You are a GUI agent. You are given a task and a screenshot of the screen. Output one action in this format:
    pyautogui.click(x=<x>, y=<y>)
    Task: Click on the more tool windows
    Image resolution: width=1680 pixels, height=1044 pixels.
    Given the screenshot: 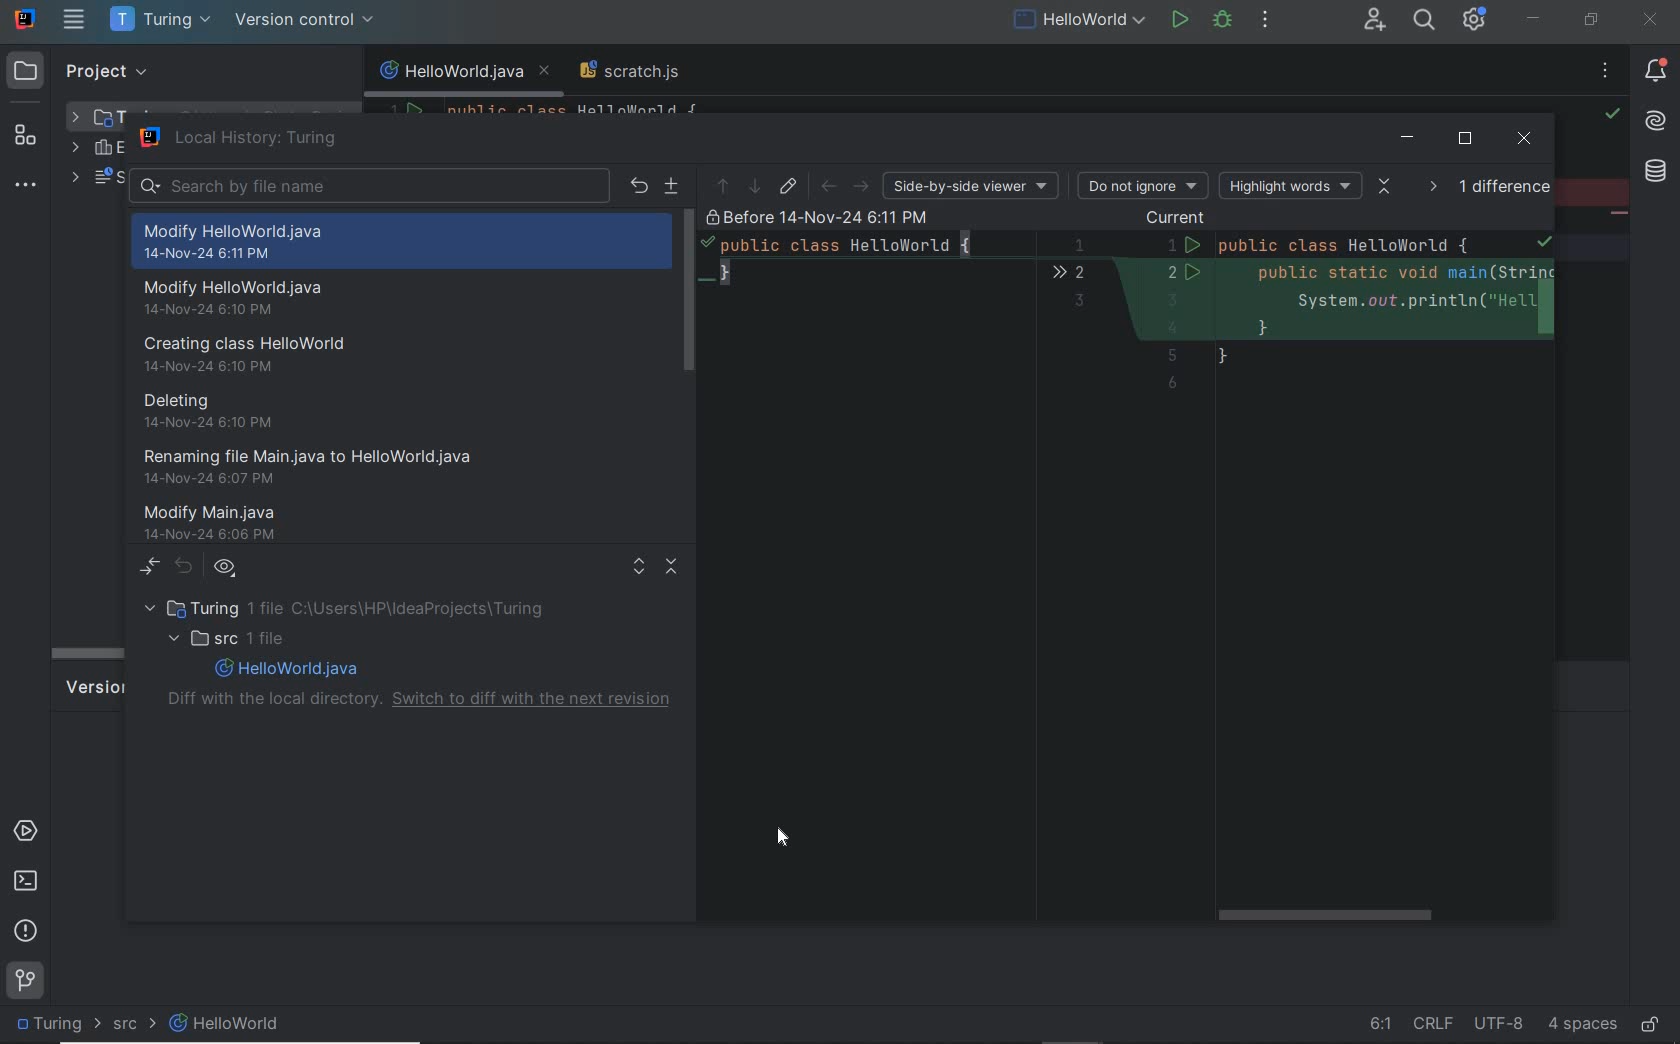 What is the action you would take?
    pyautogui.click(x=27, y=185)
    